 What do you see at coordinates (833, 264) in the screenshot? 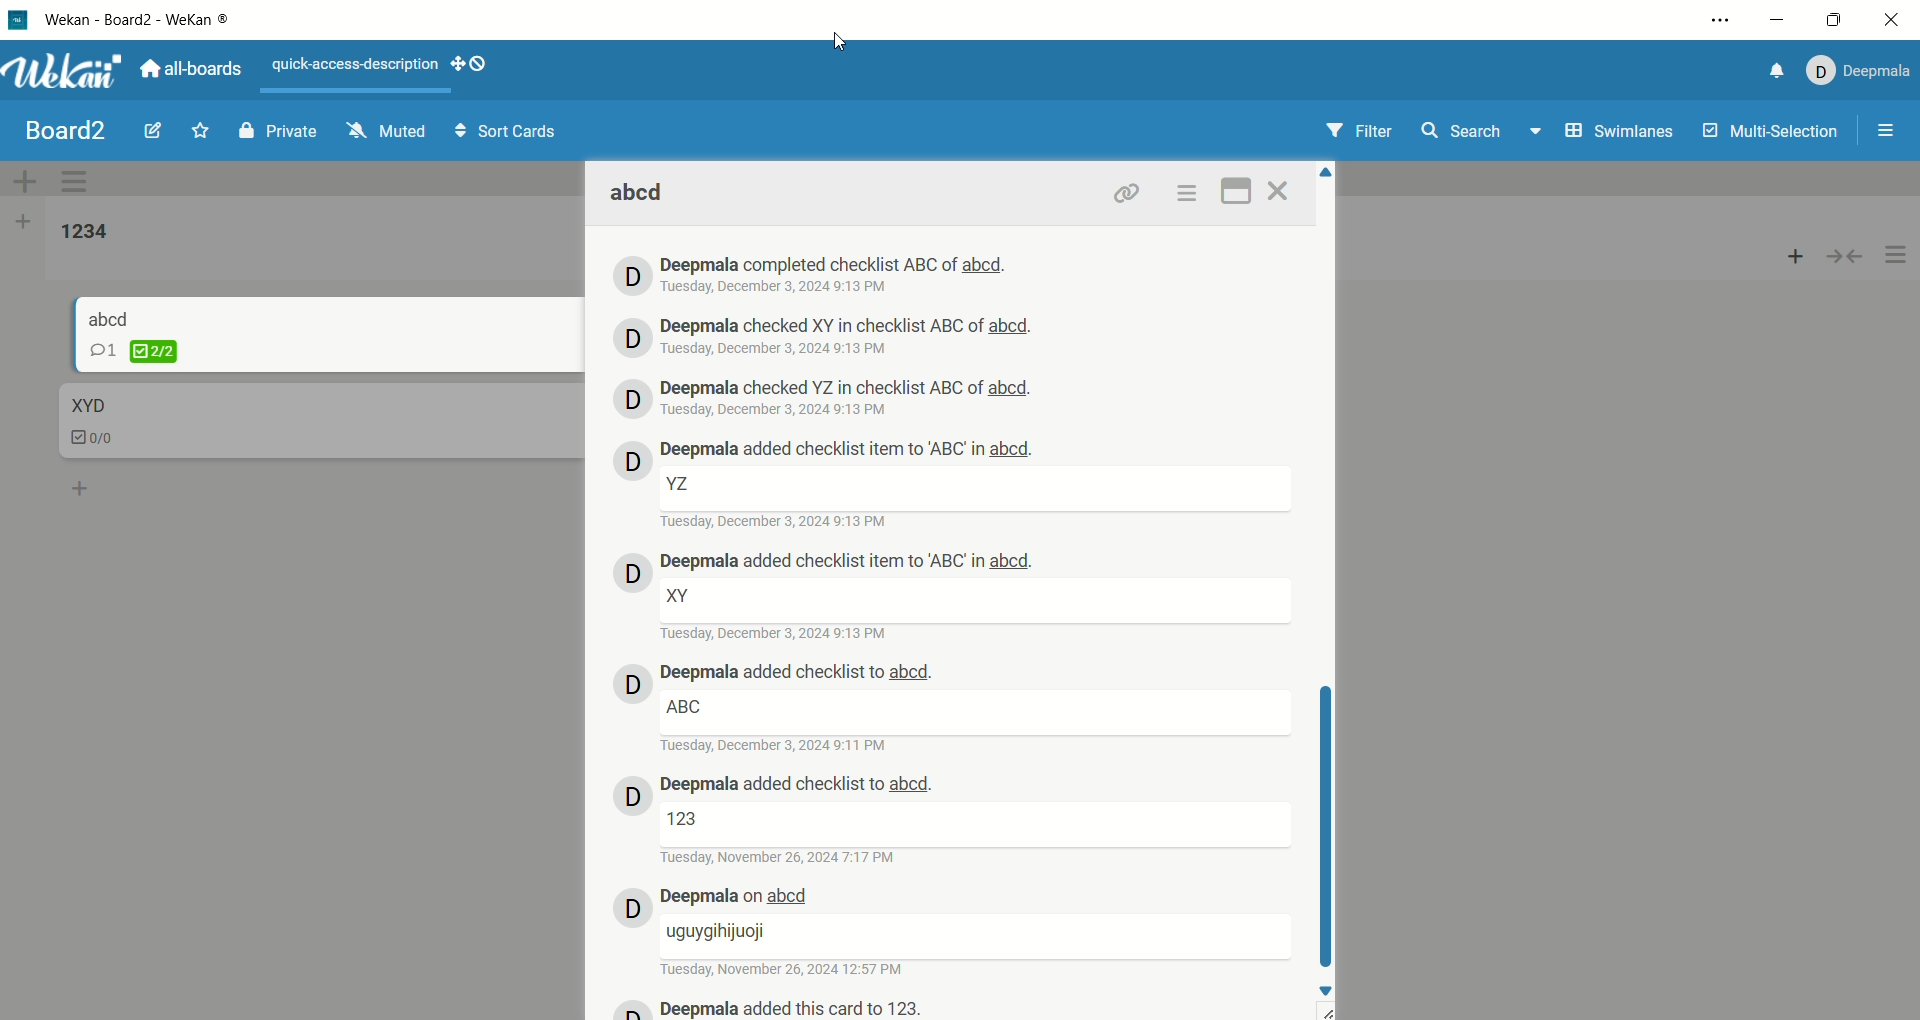
I see `deepmala history` at bounding box center [833, 264].